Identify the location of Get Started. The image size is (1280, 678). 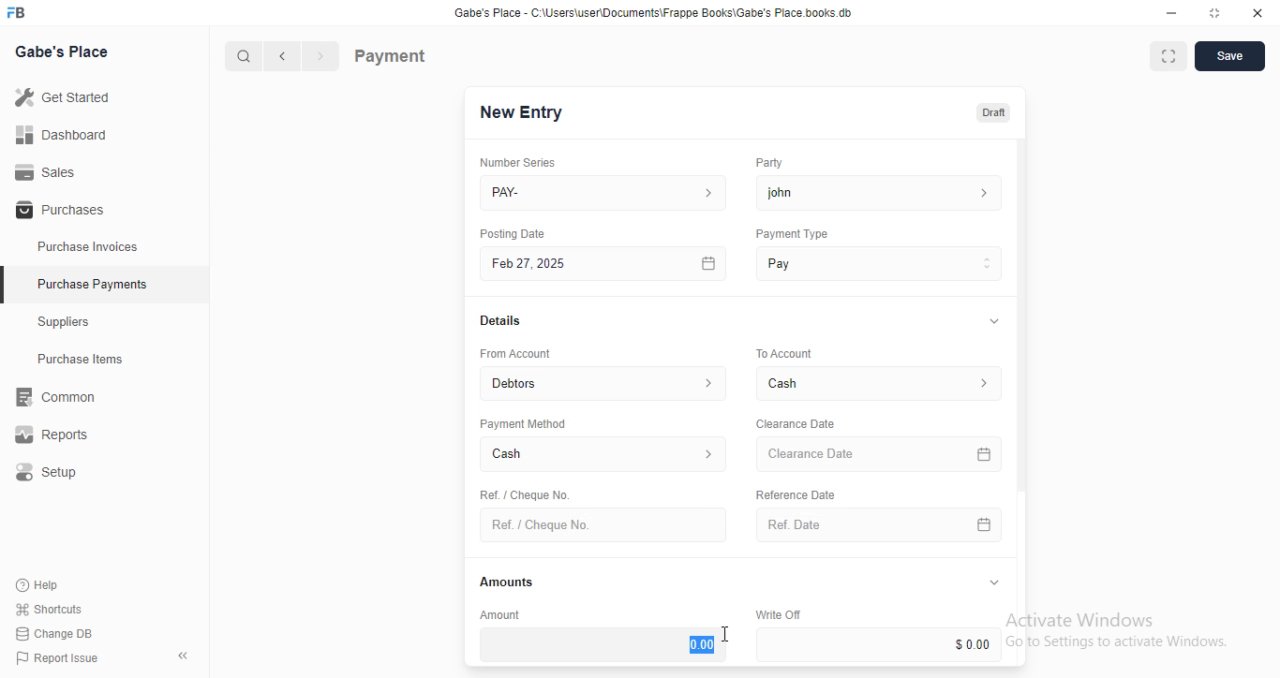
(62, 96).